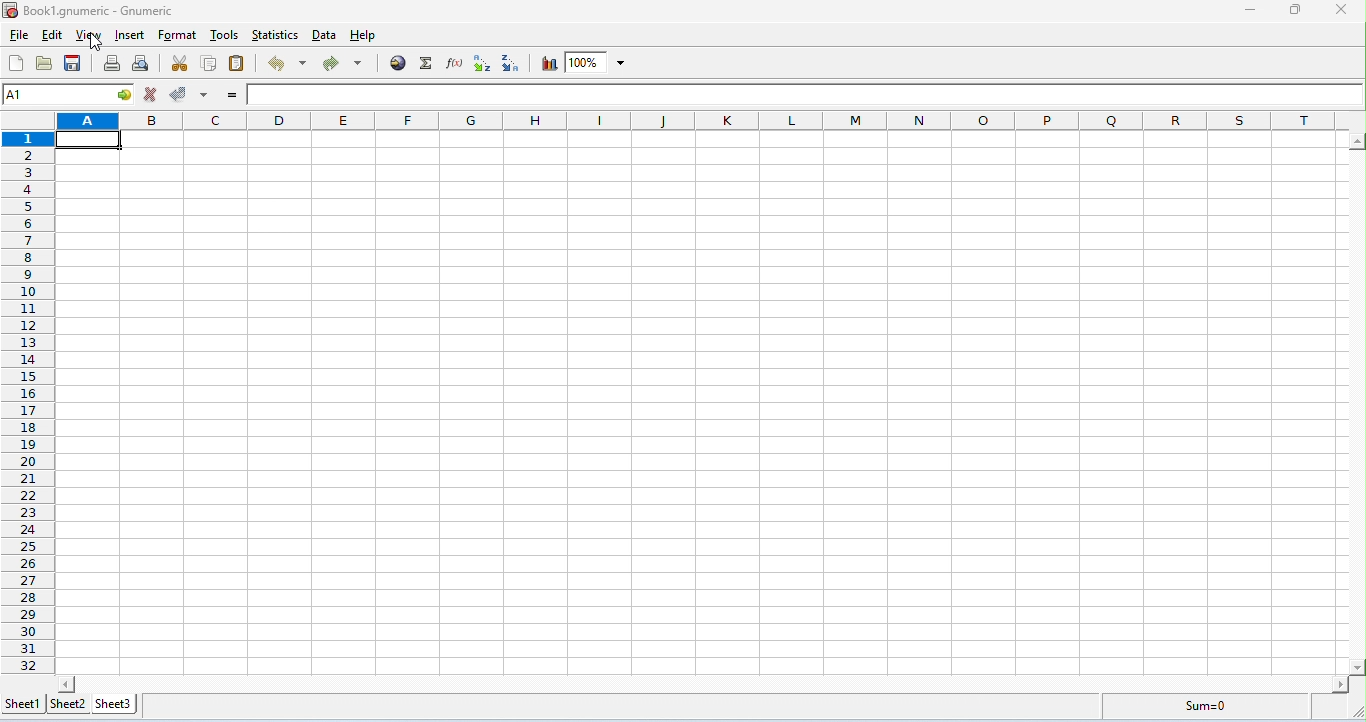 This screenshot has width=1366, height=722. Describe the element at coordinates (98, 43) in the screenshot. I see `cursor` at that location.